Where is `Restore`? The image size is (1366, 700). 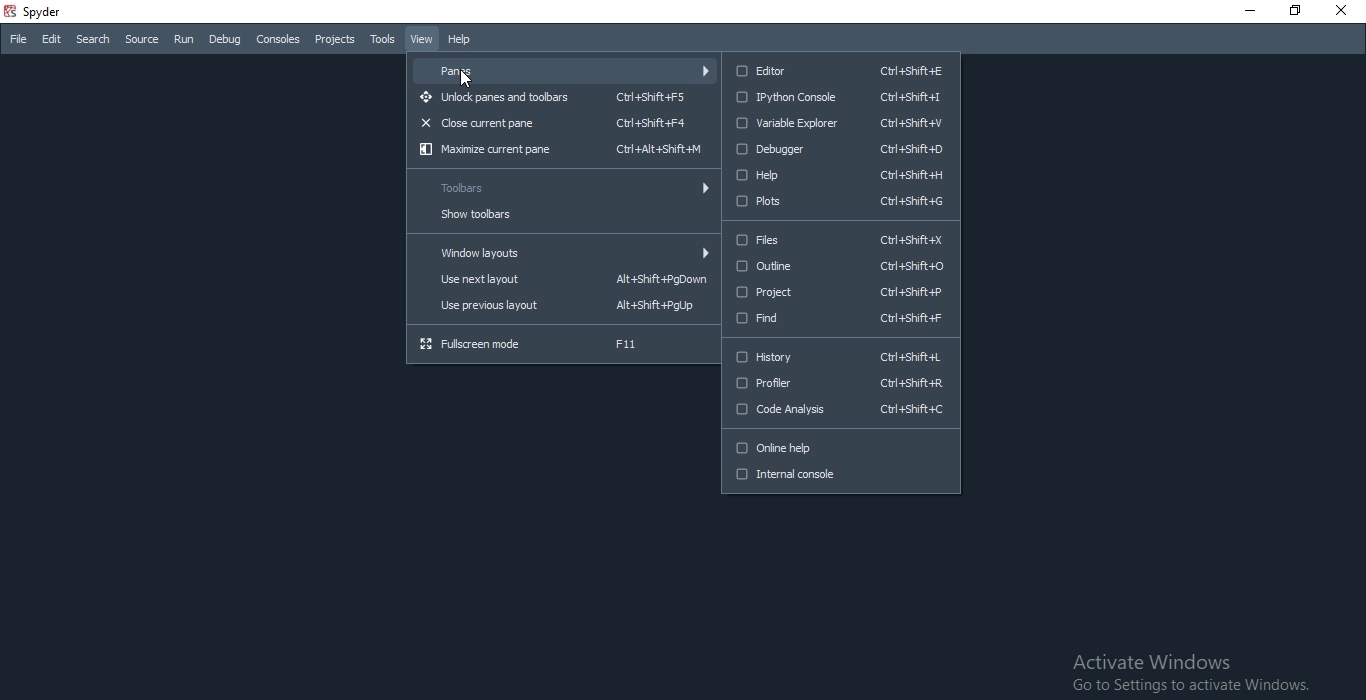 Restore is located at coordinates (1288, 10).